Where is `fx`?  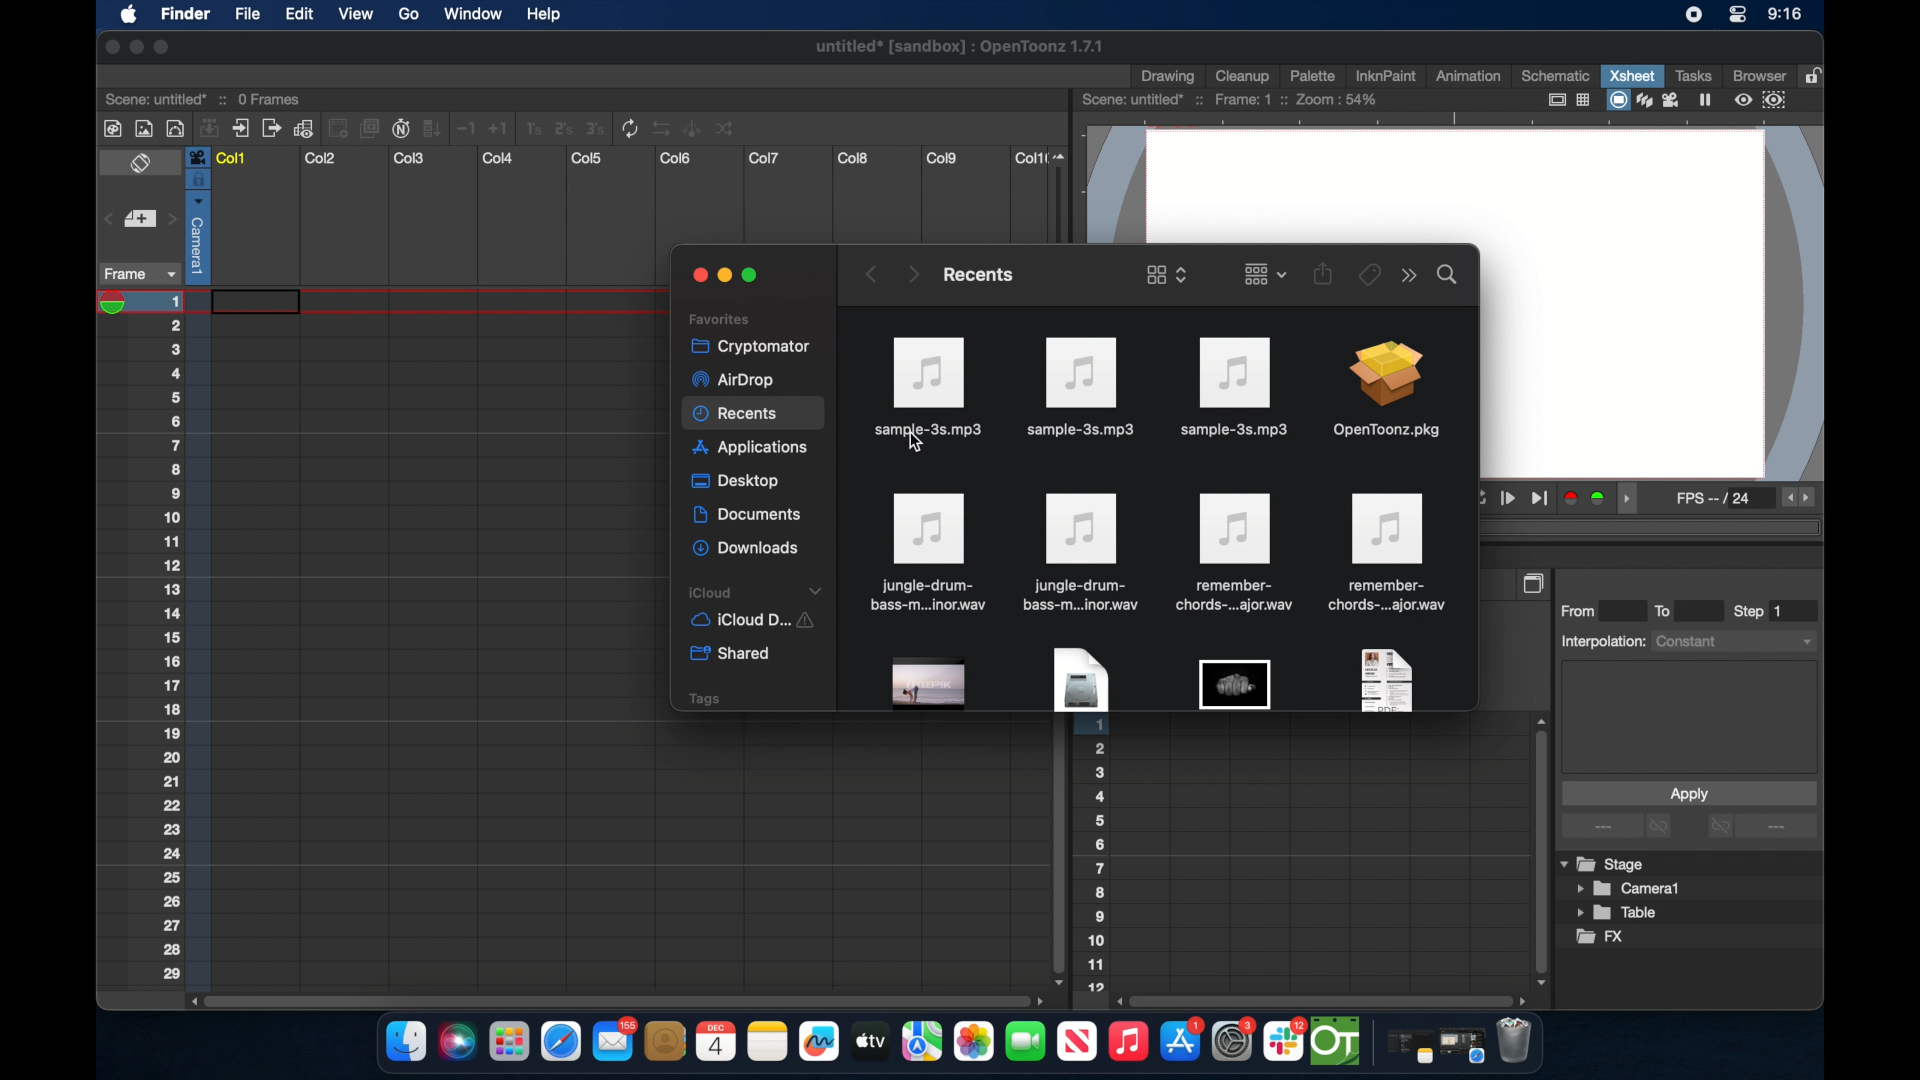 fx is located at coordinates (1601, 937).